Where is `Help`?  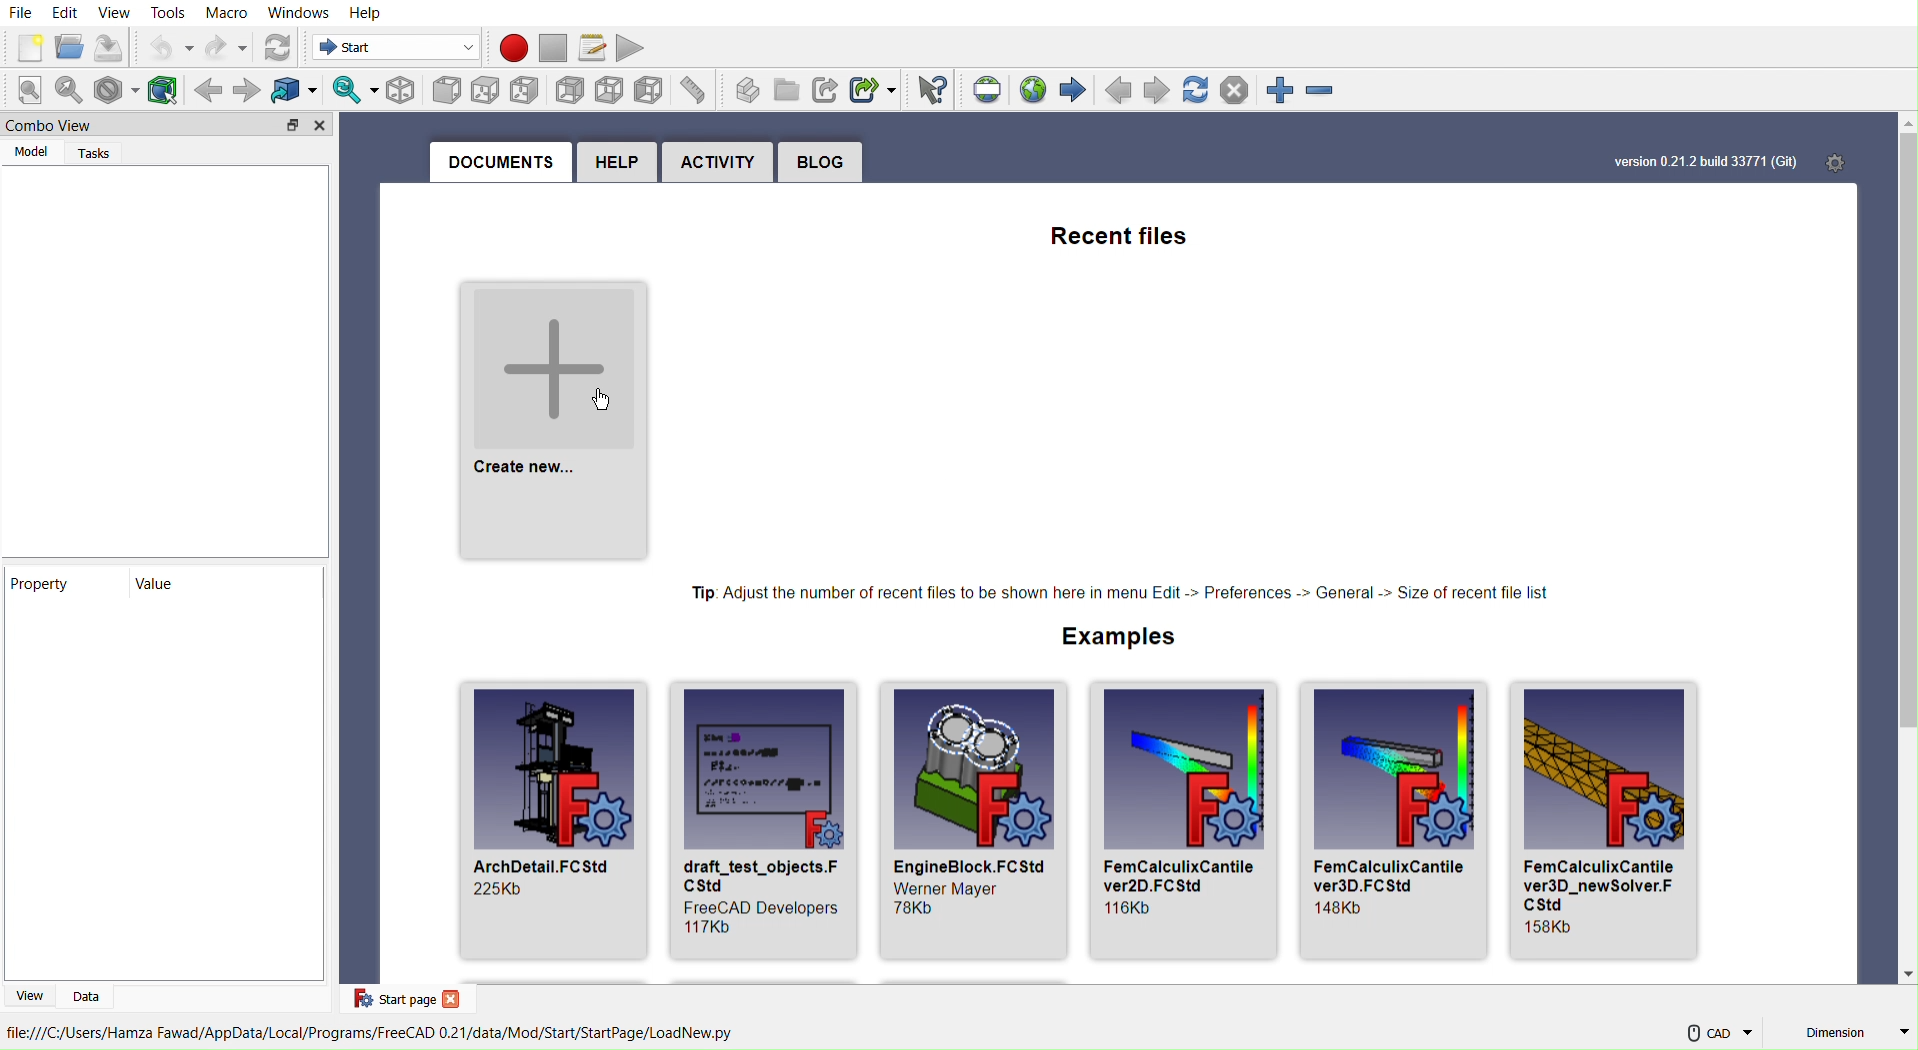 Help is located at coordinates (366, 13).